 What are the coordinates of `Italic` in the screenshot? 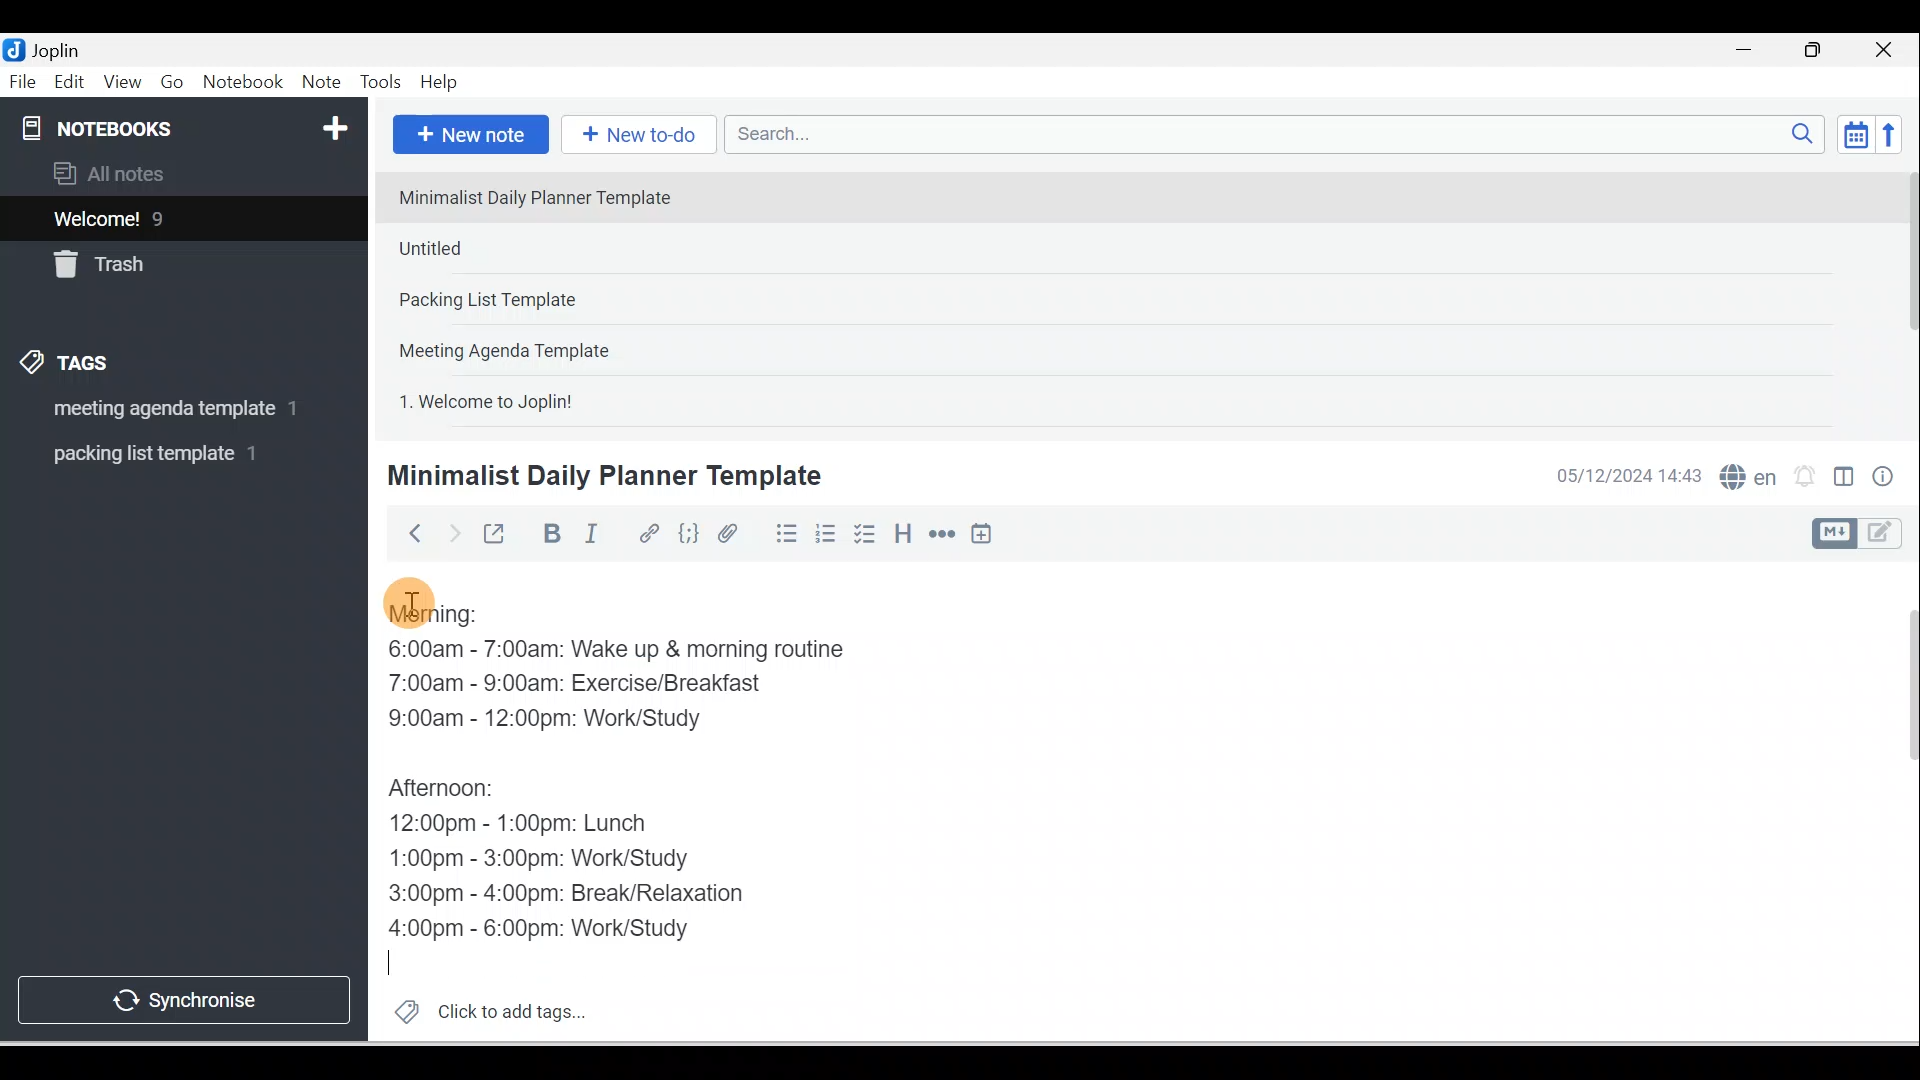 It's located at (595, 537).